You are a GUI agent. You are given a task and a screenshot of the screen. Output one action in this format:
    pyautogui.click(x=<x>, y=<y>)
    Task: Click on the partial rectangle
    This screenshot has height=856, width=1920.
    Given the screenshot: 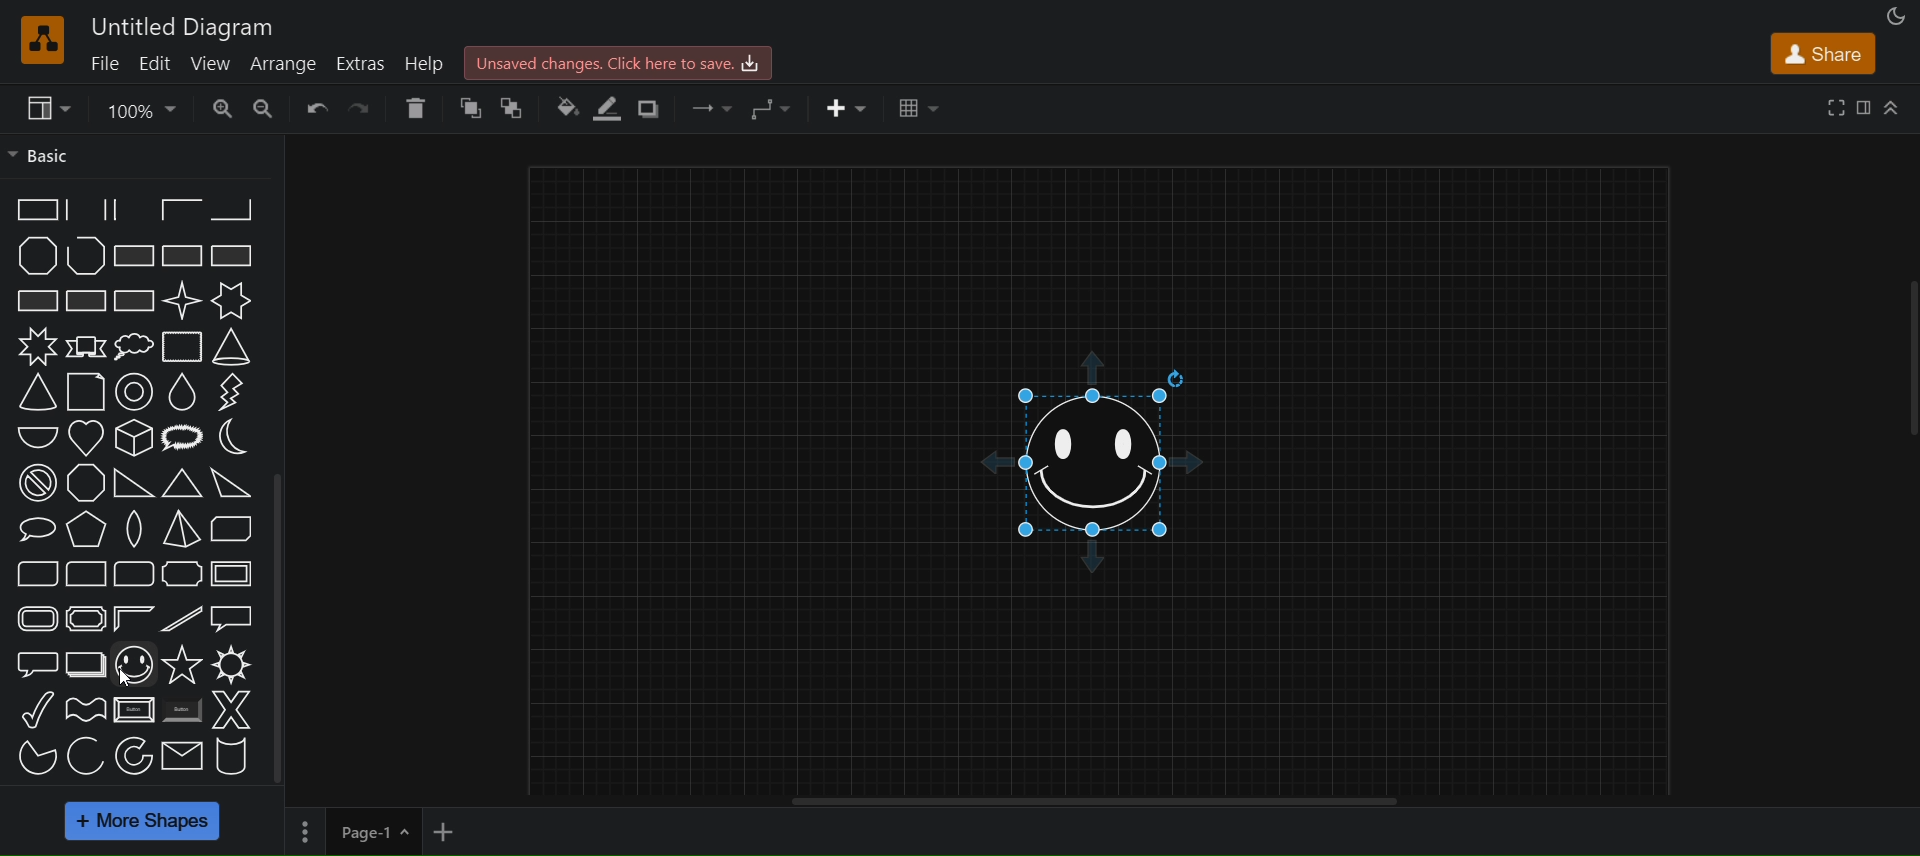 What is the action you would take?
    pyautogui.click(x=85, y=209)
    